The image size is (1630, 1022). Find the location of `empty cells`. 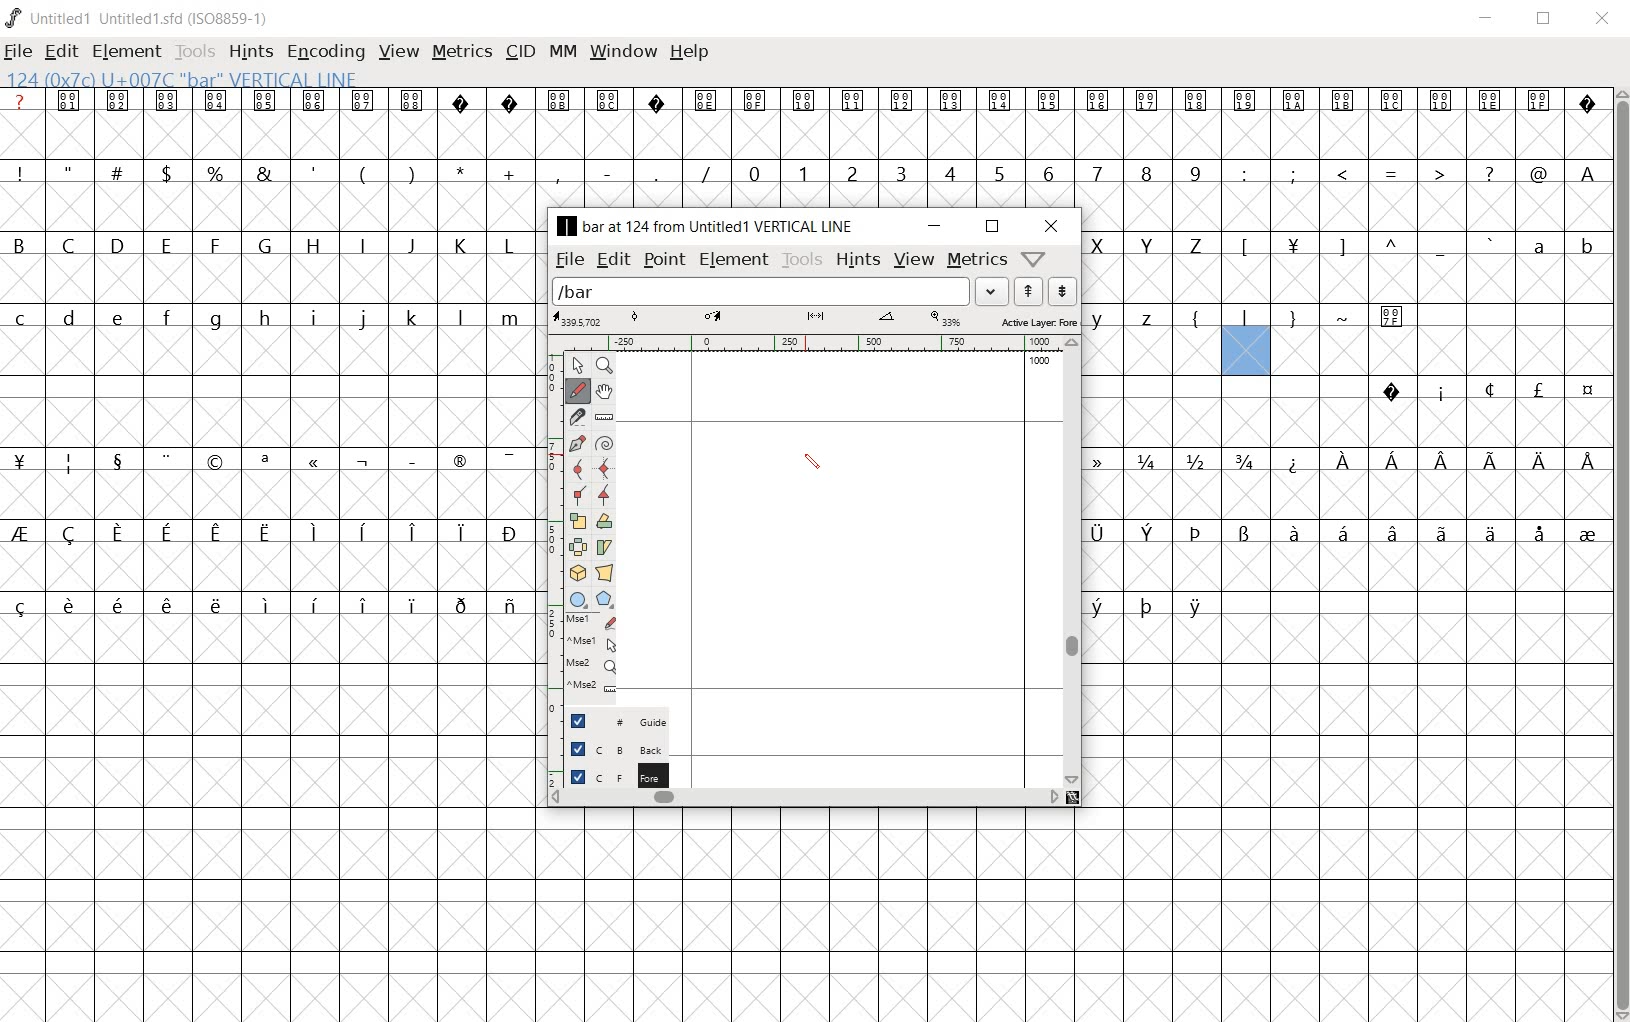

empty cells is located at coordinates (270, 280).